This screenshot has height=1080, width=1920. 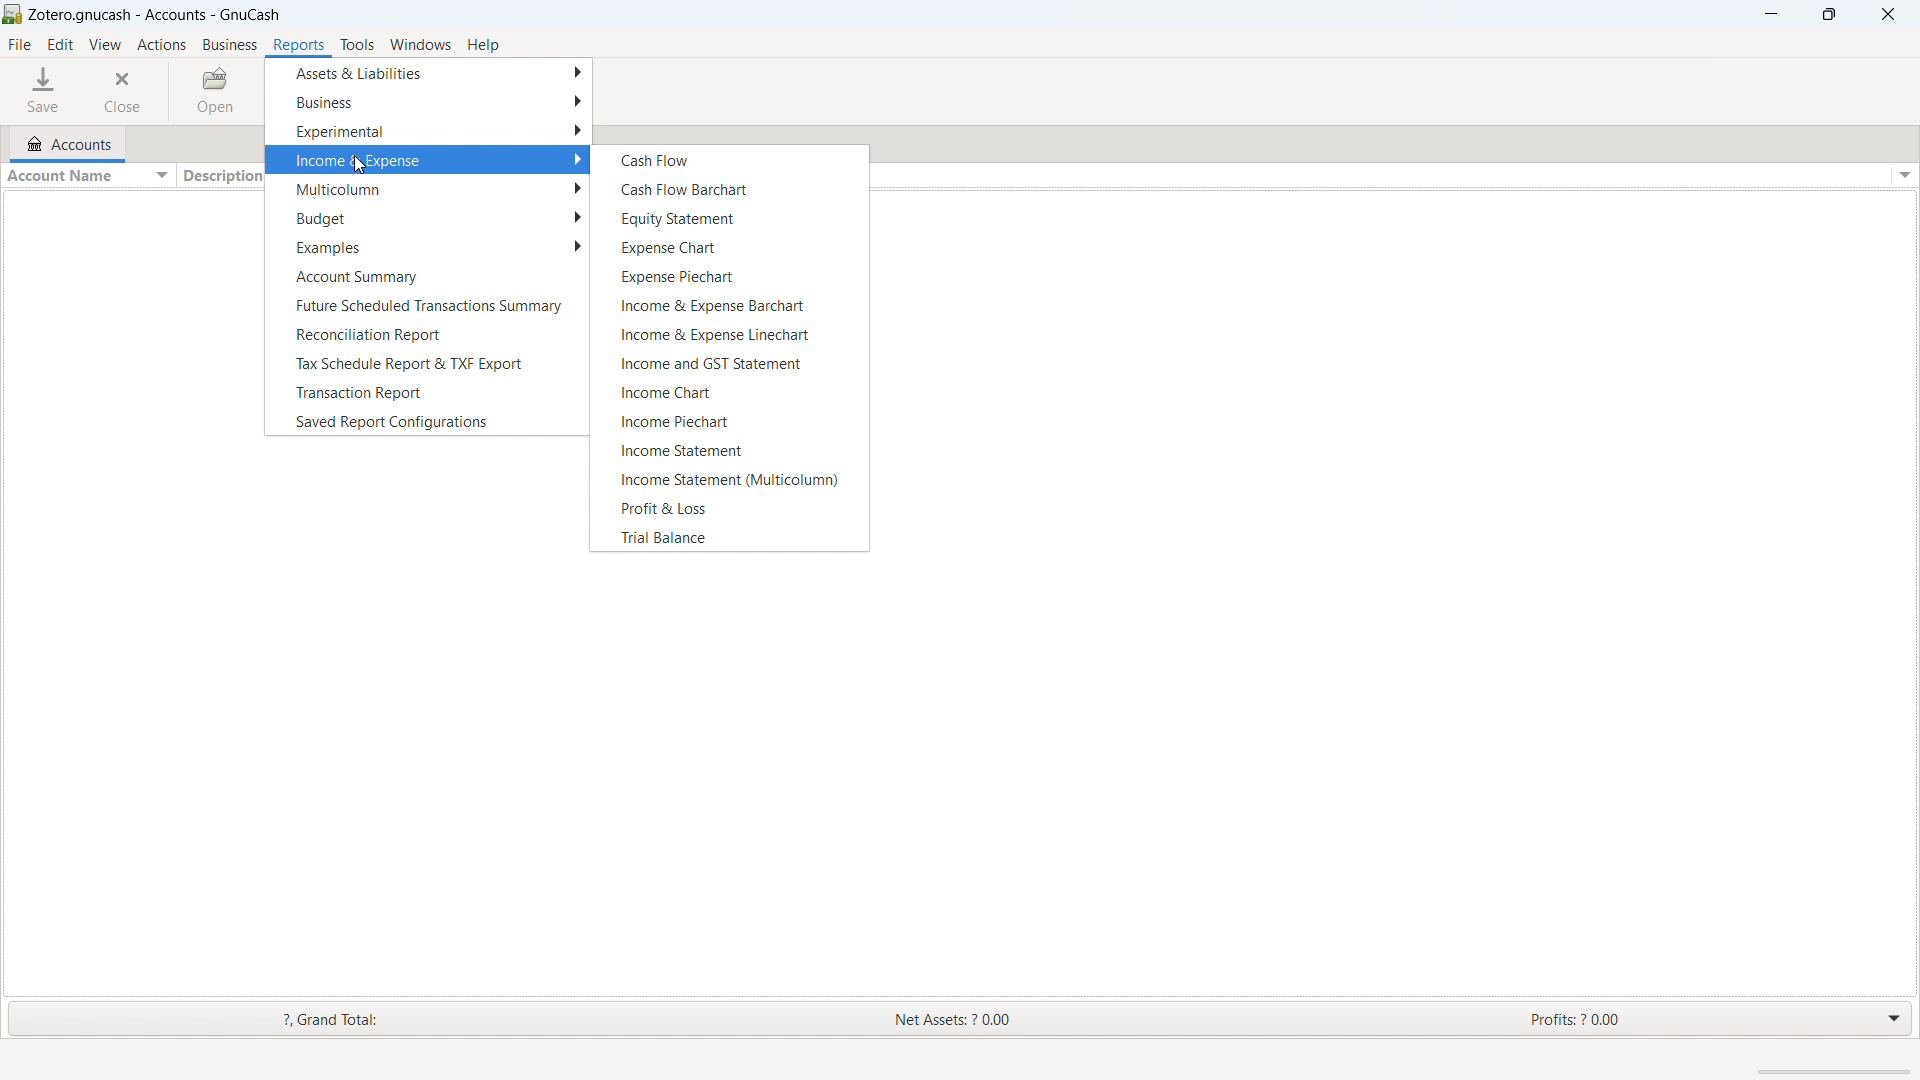 I want to click on accounts tab, so click(x=66, y=142).